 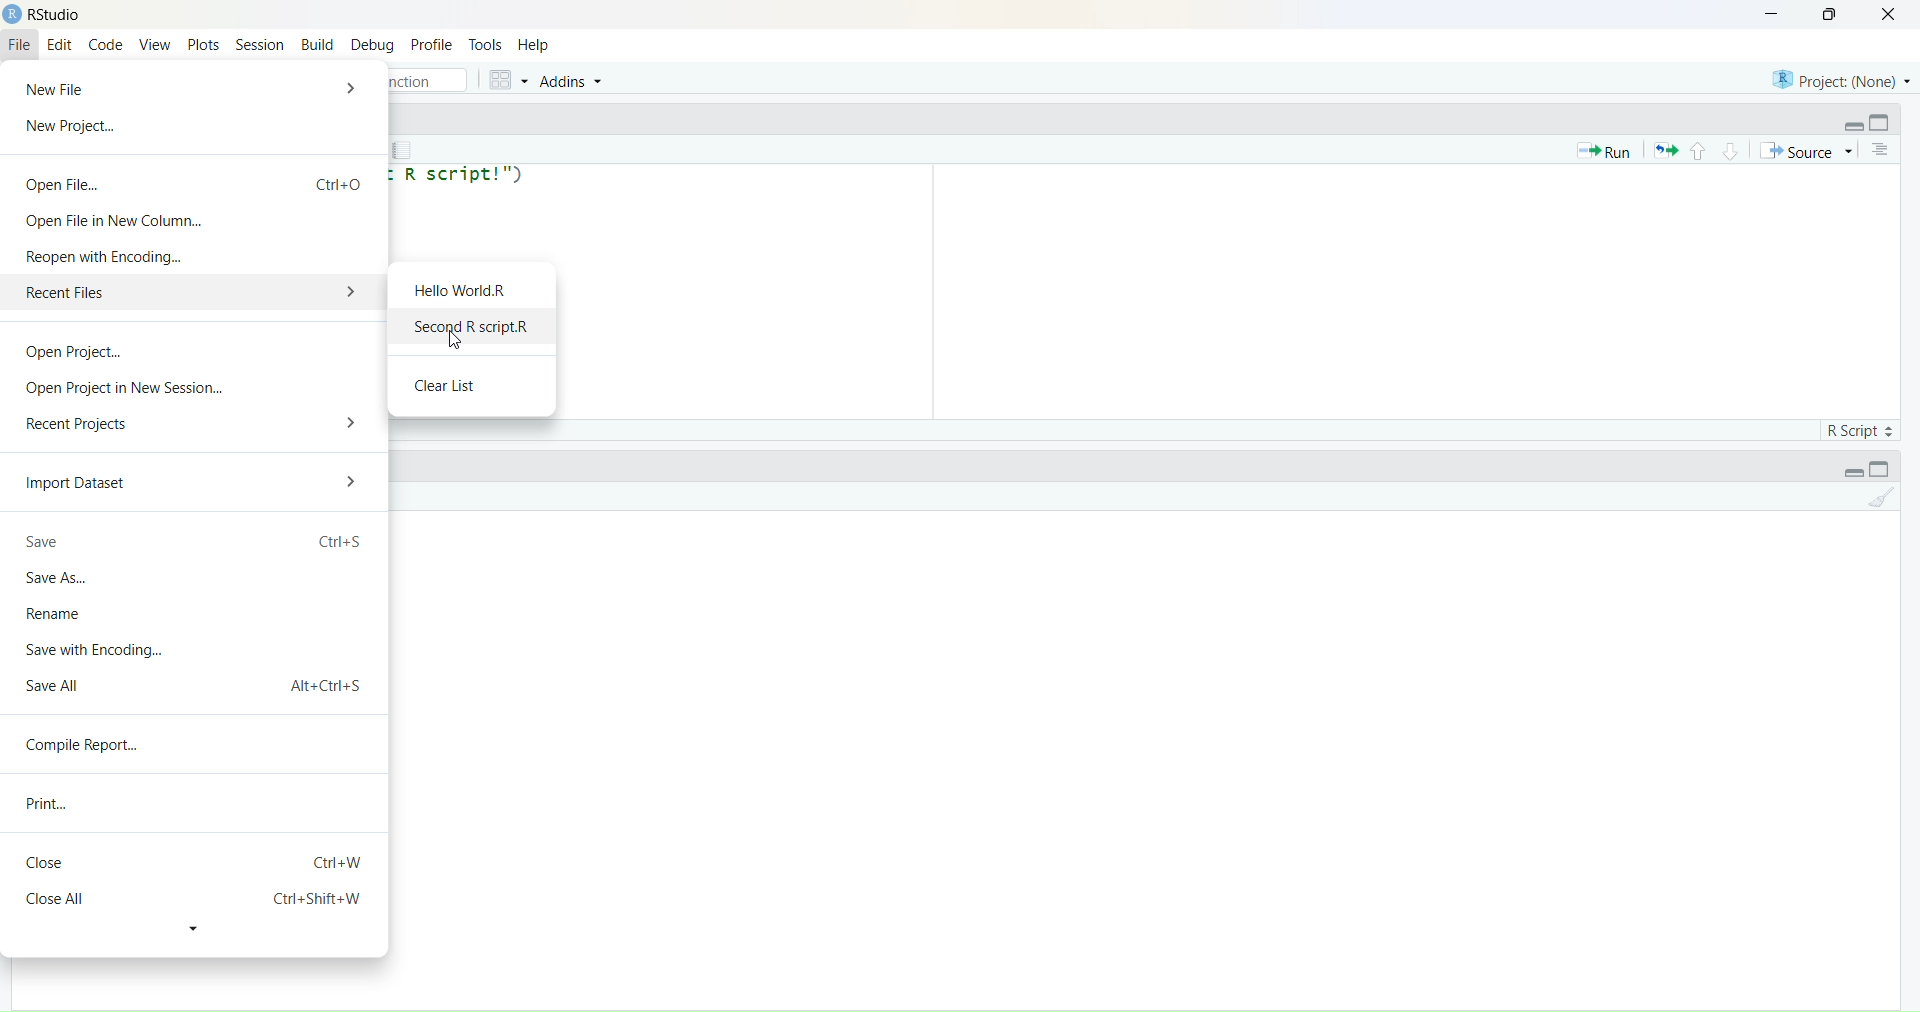 What do you see at coordinates (259, 43) in the screenshot?
I see `Session` at bounding box center [259, 43].